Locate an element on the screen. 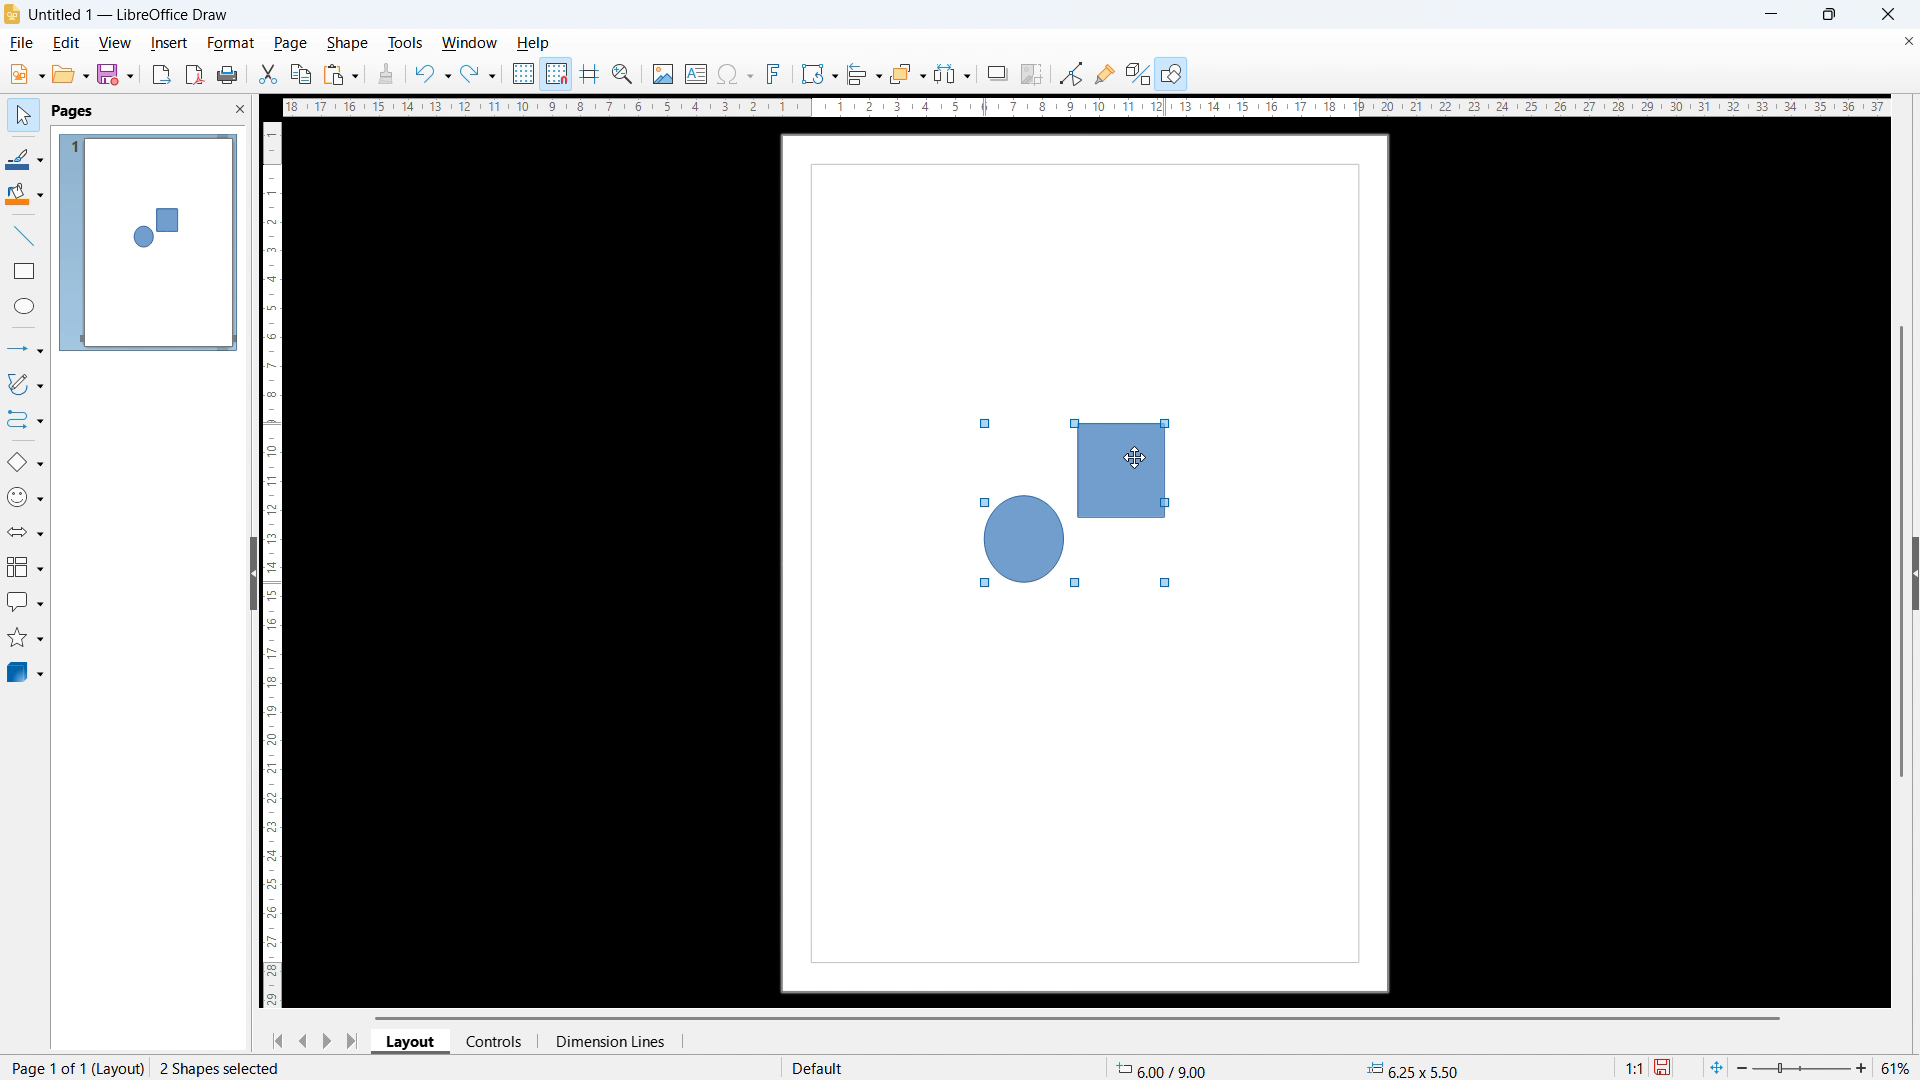 The width and height of the screenshot is (1920, 1080). help is located at coordinates (534, 44).